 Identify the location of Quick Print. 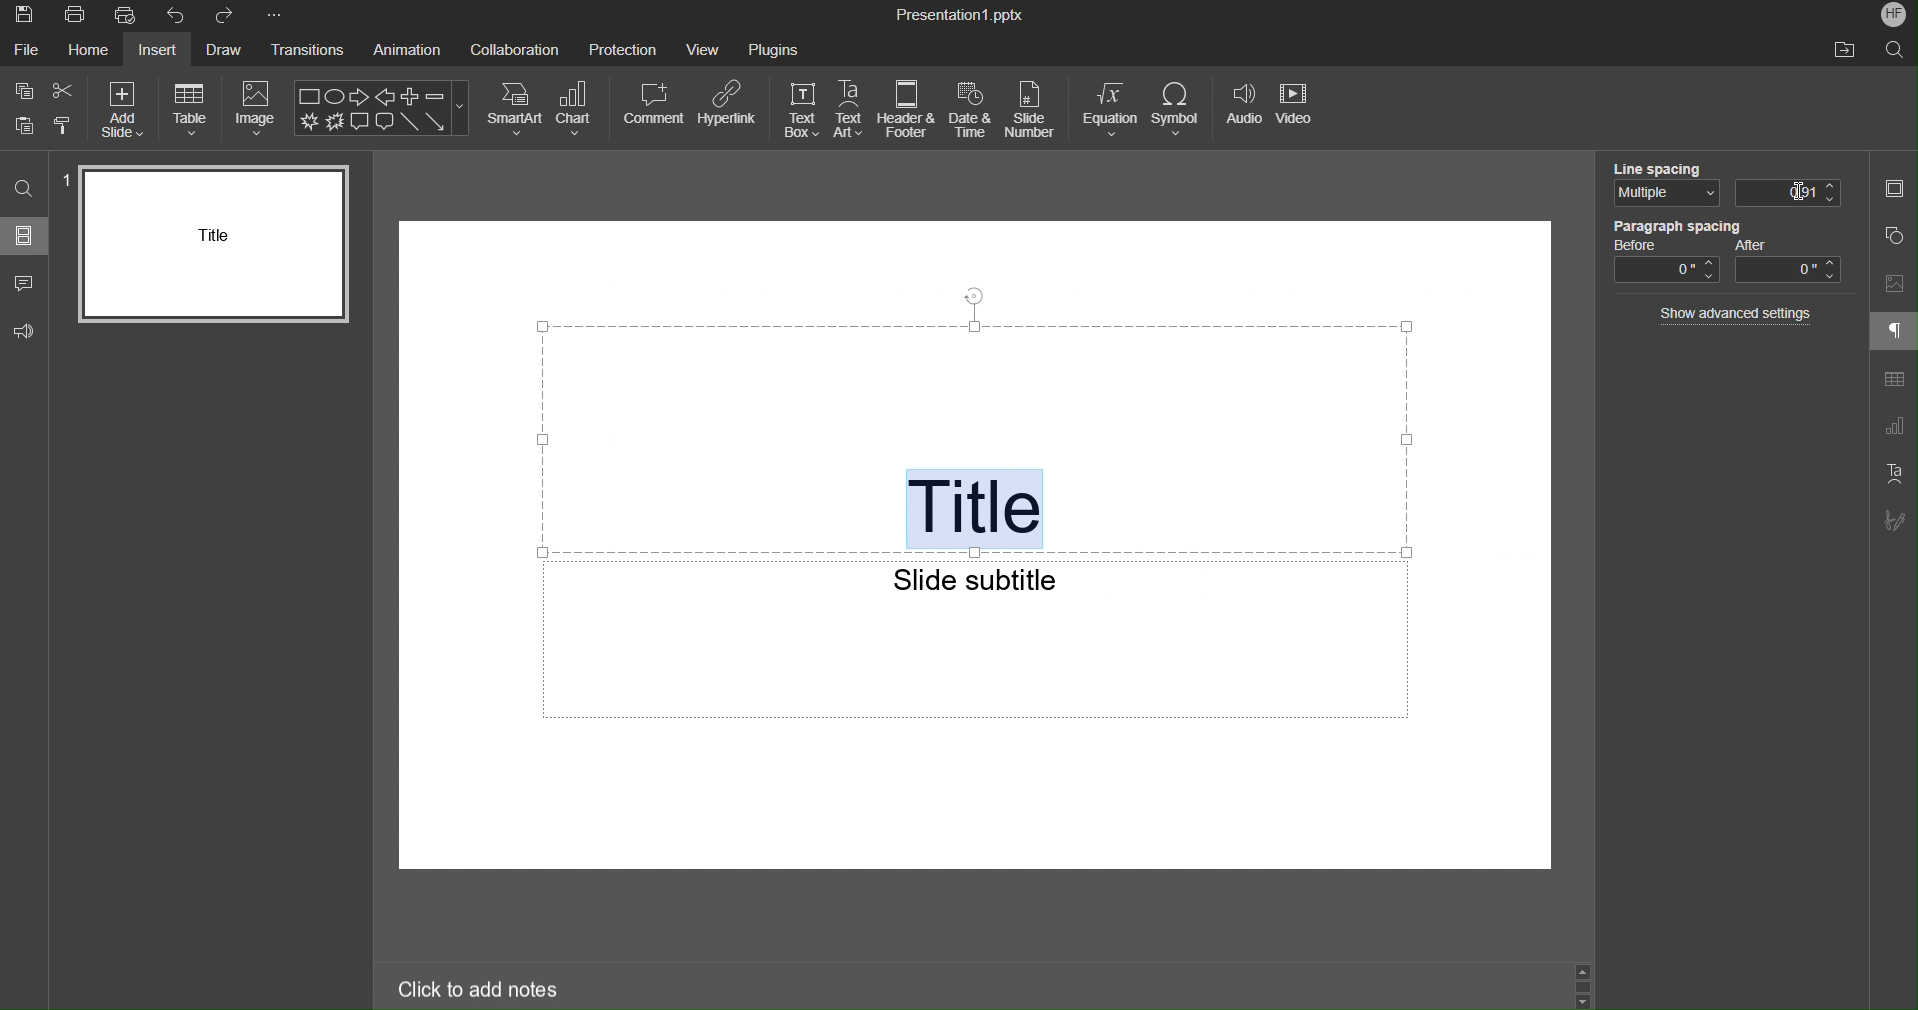
(129, 17).